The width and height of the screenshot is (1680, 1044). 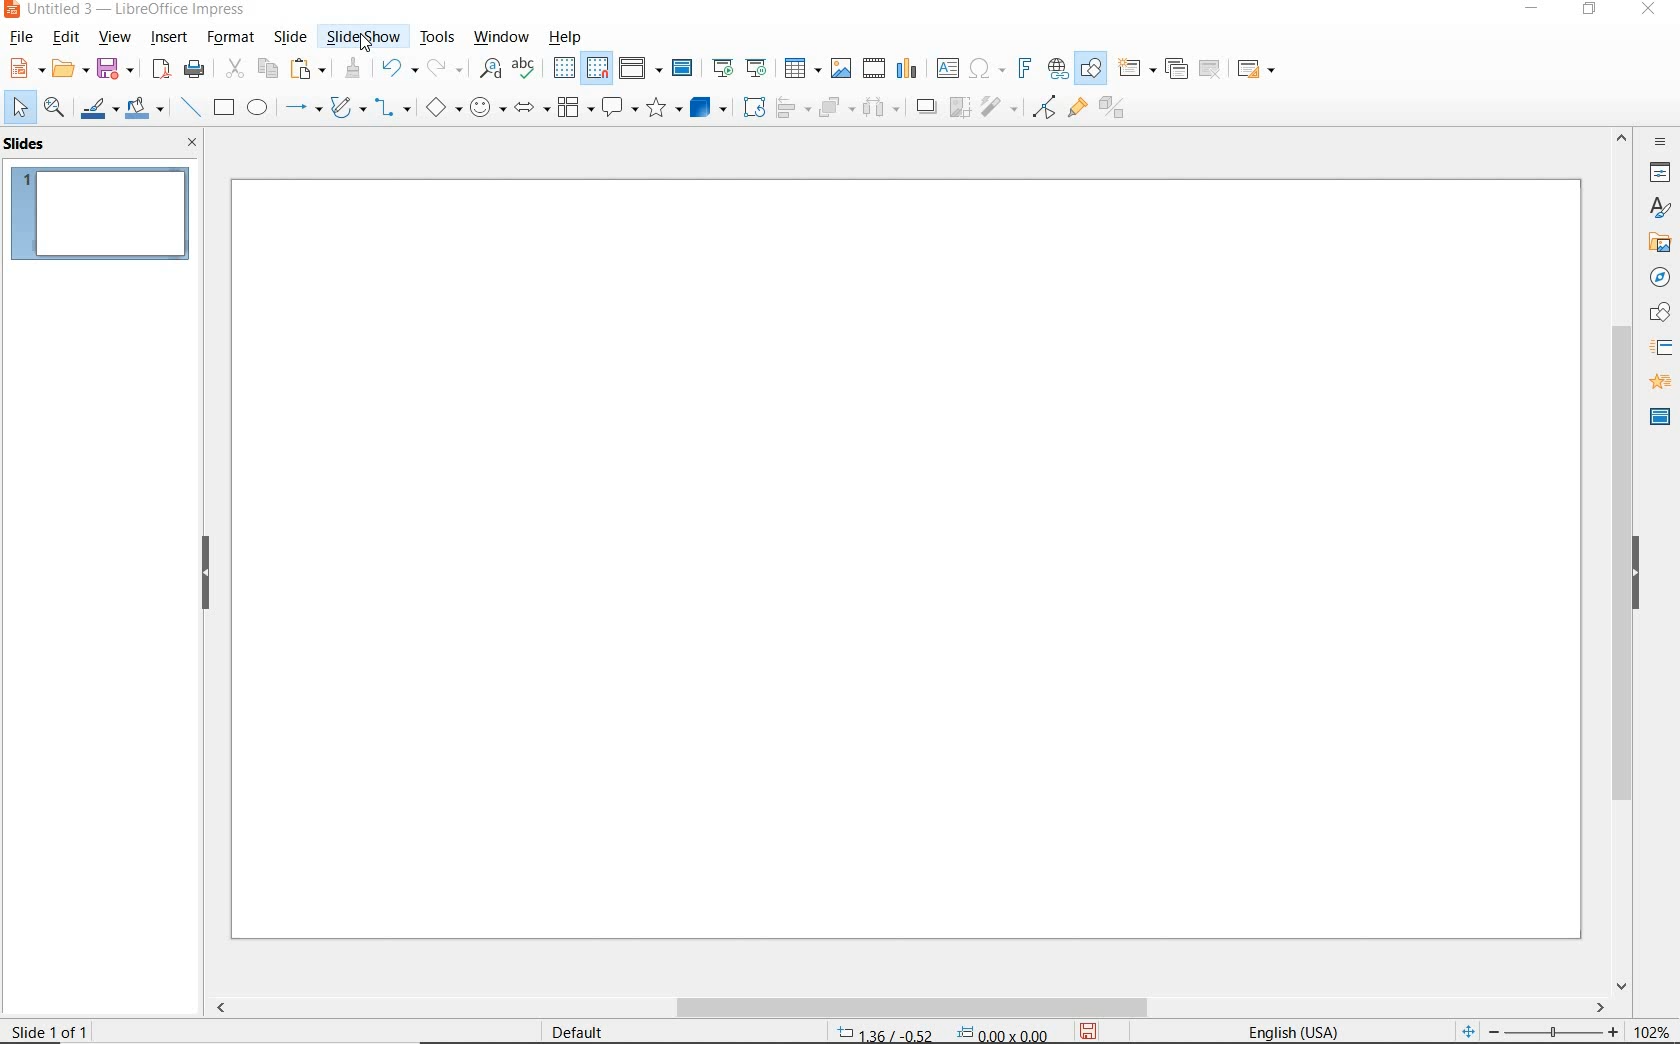 I want to click on DUPLICATE SLIDE, so click(x=1174, y=67).